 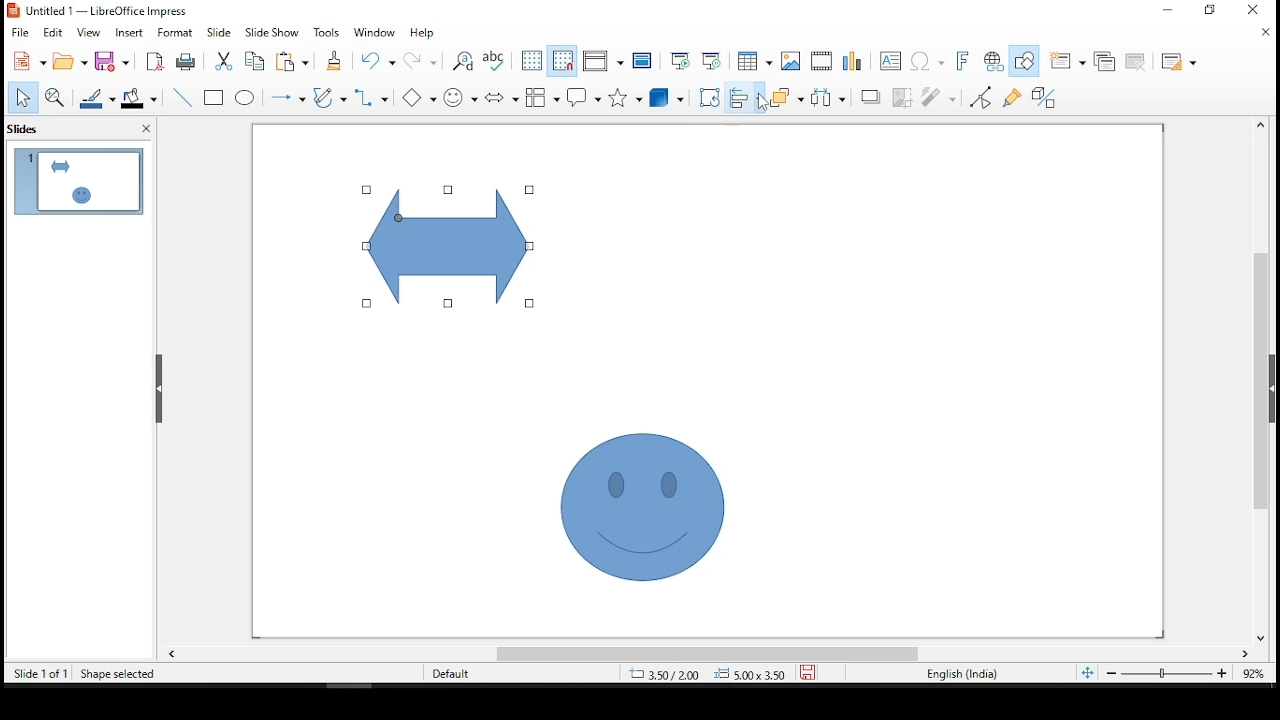 I want to click on curves and polygons, so click(x=328, y=97).